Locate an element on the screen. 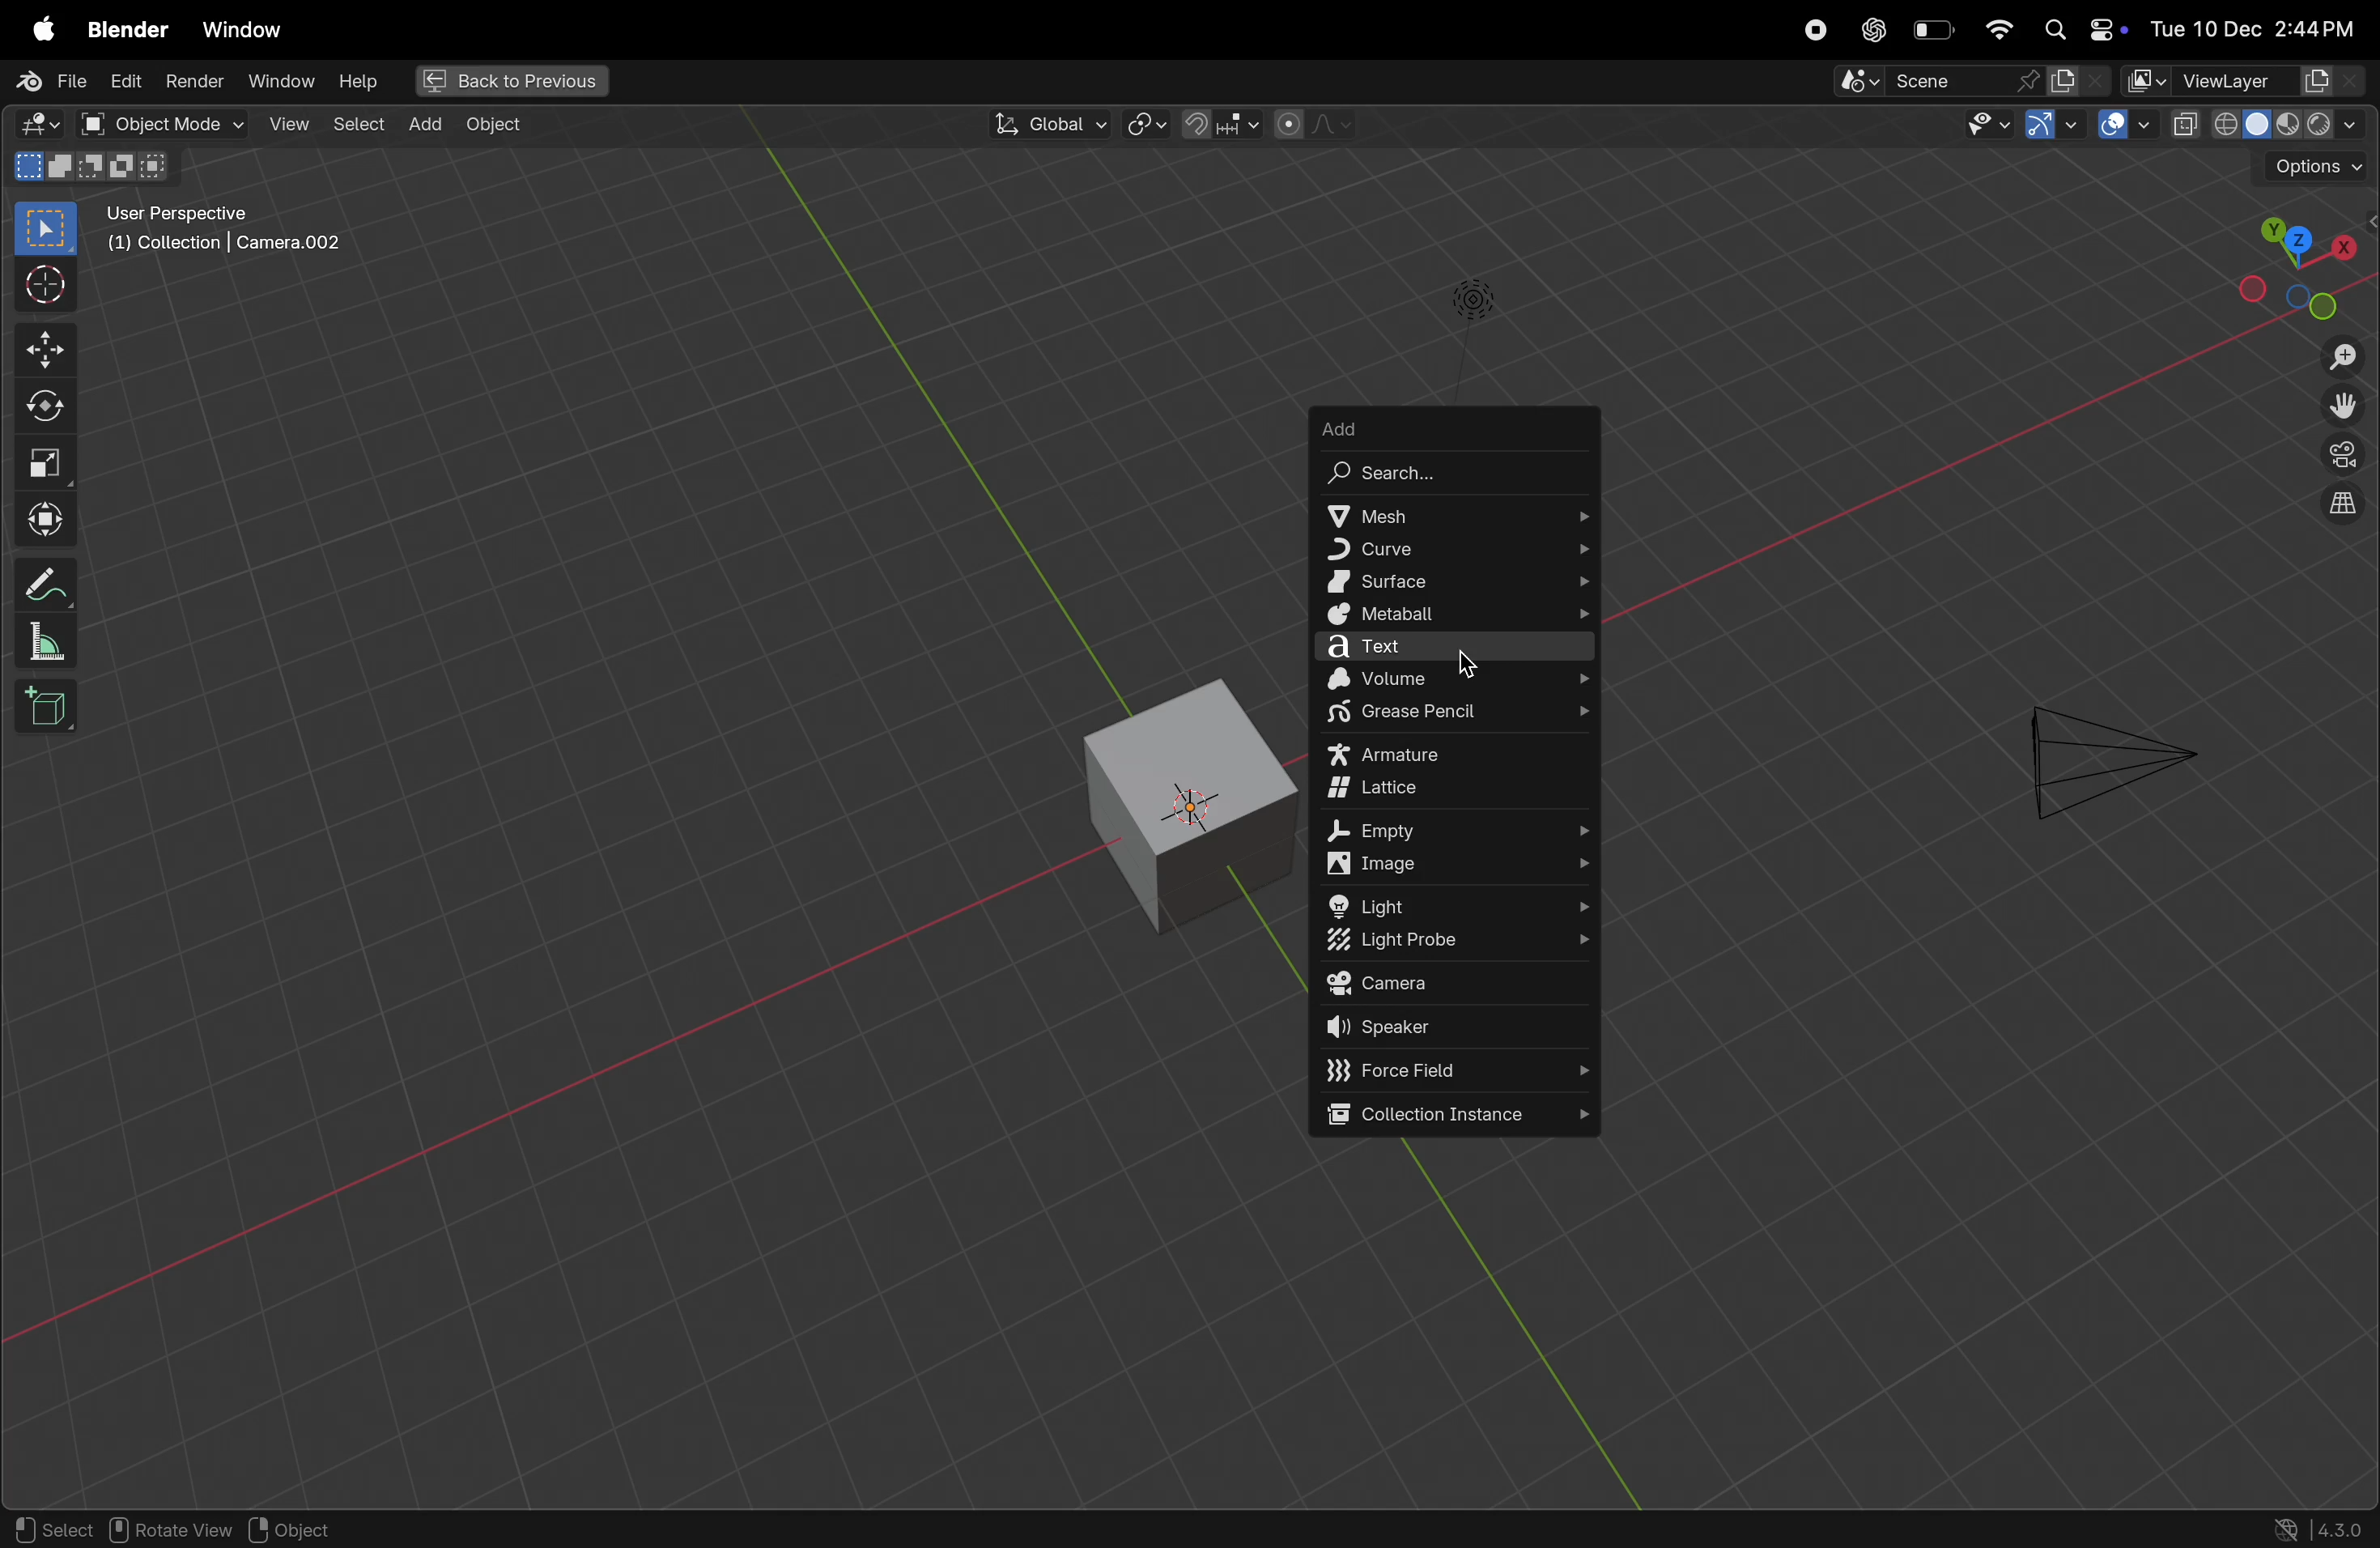 This screenshot has width=2380, height=1548. collection instance is located at coordinates (1457, 1113).